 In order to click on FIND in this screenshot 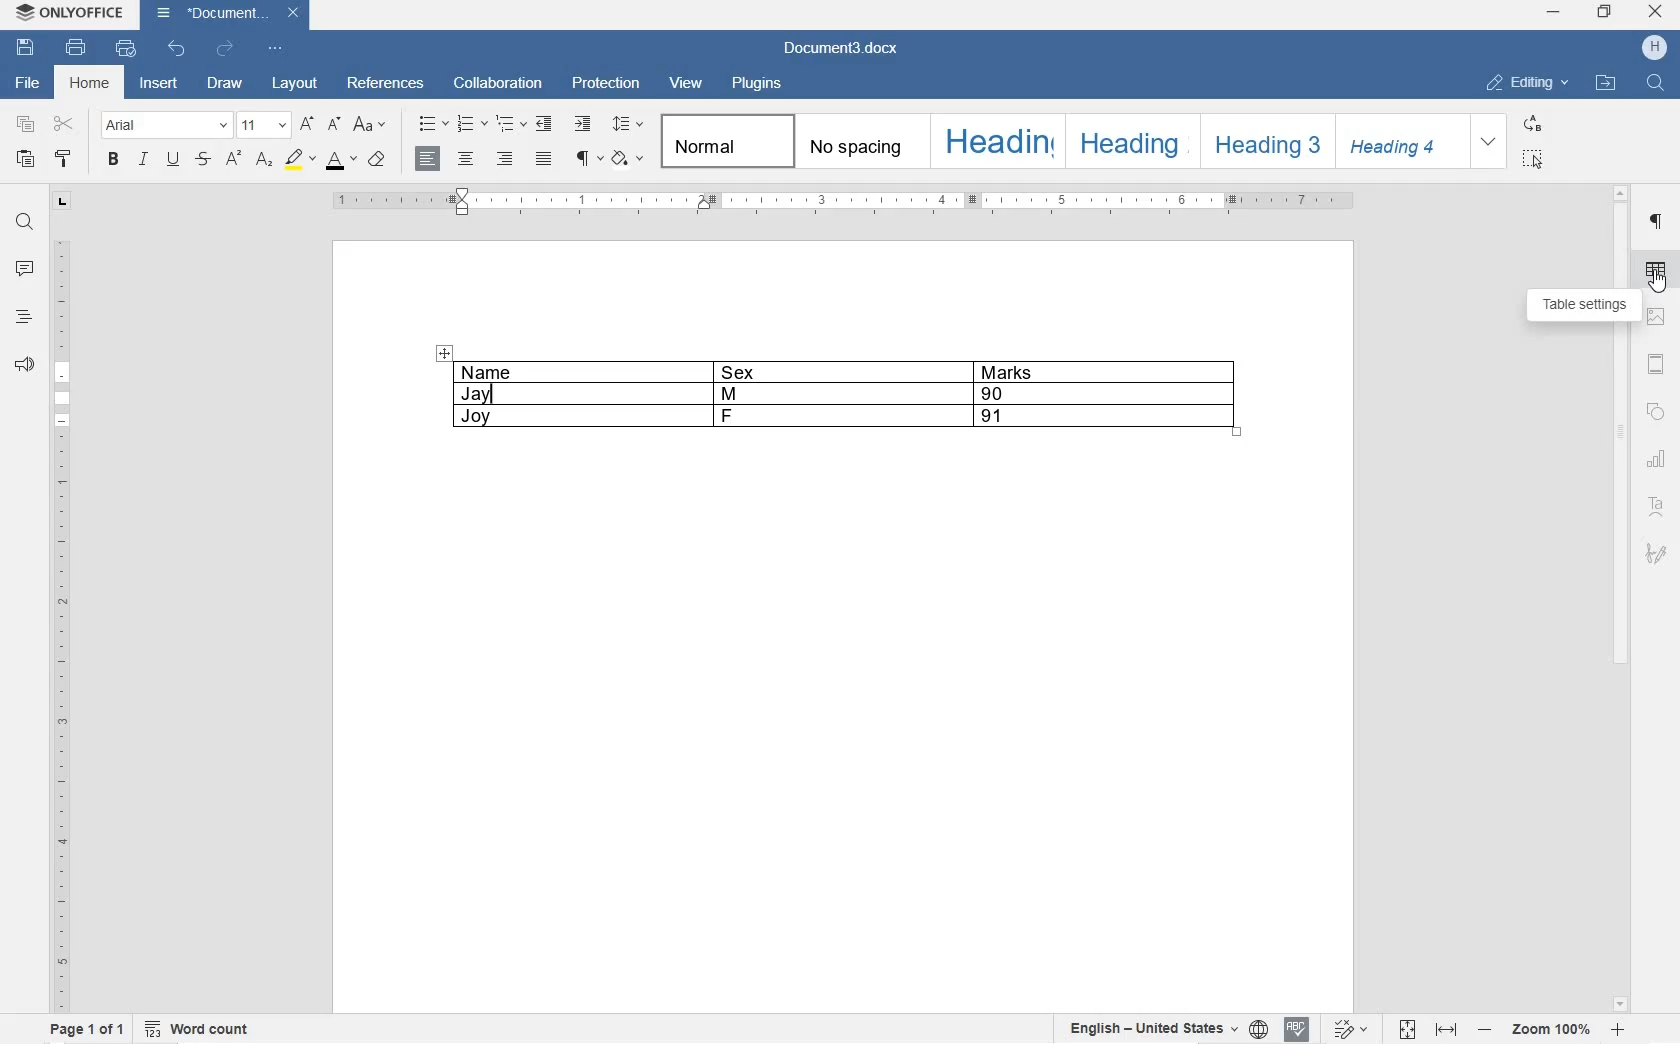, I will do `click(23, 225)`.